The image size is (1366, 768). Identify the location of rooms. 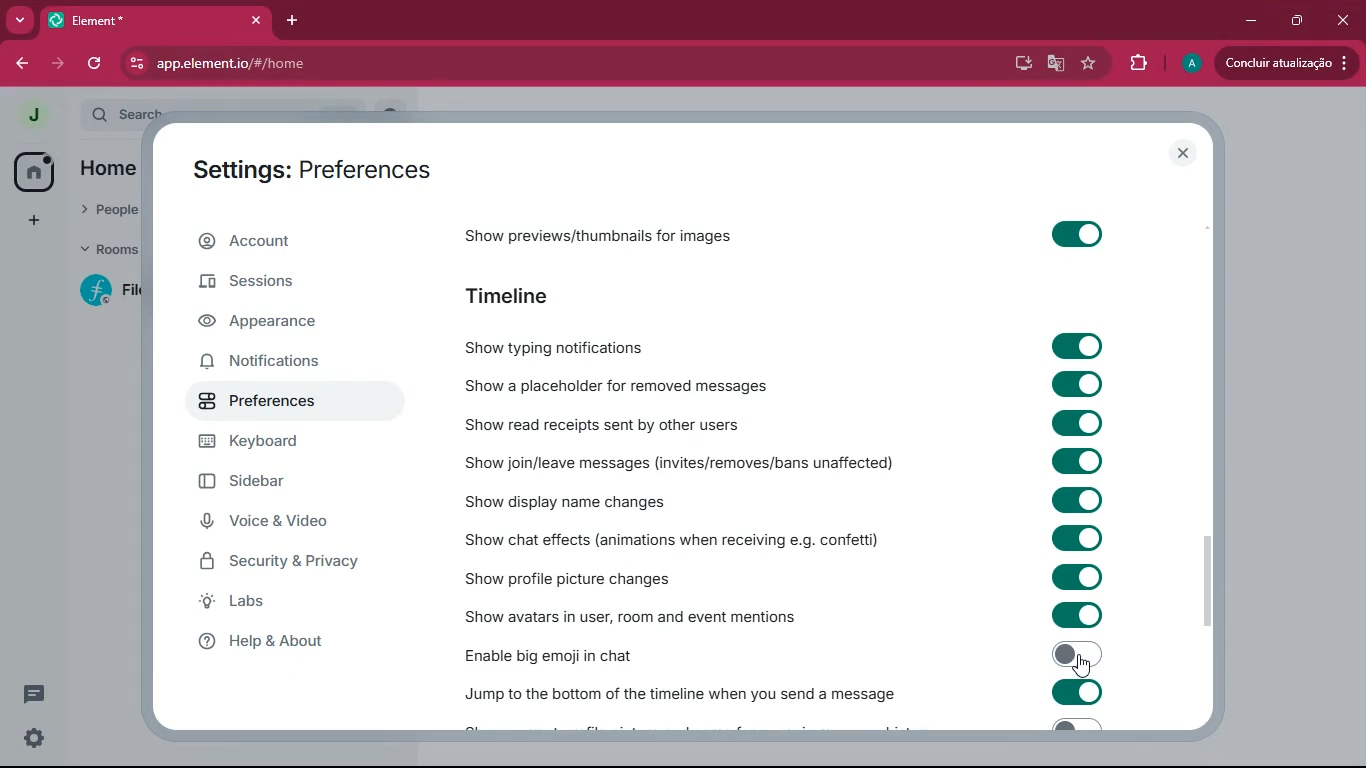
(108, 249).